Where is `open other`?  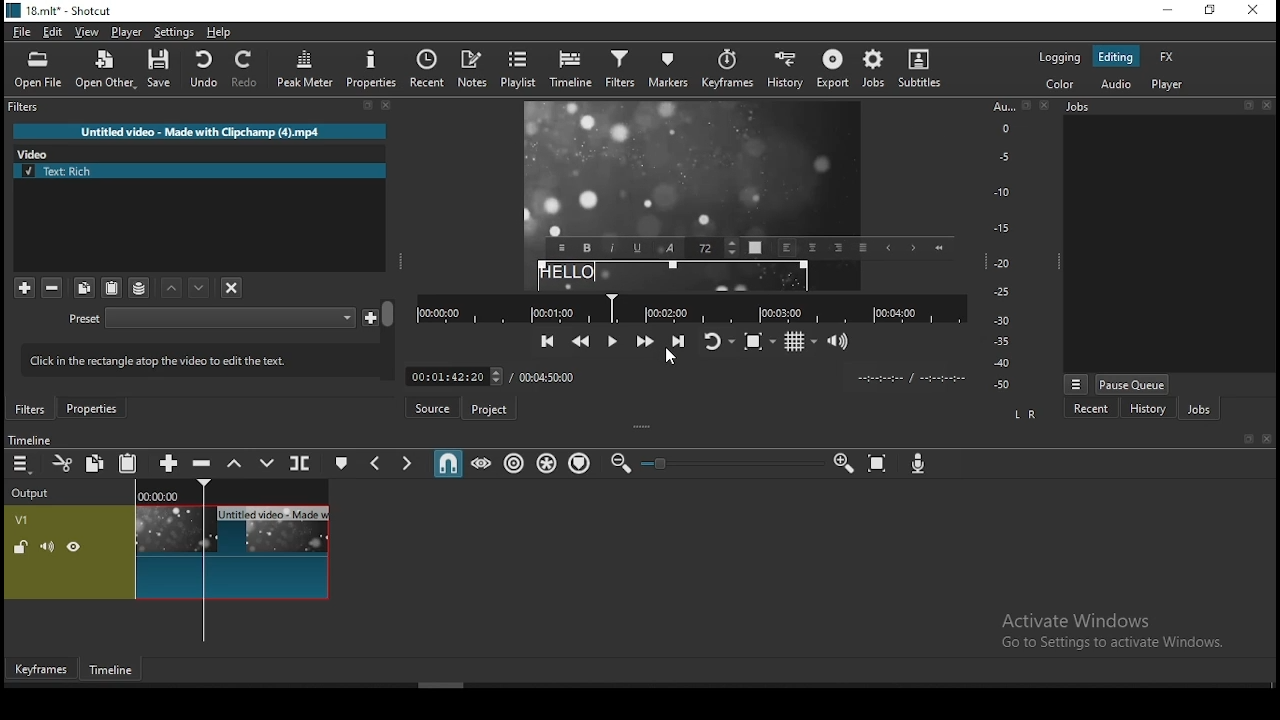
open other is located at coordinates (104, 70).